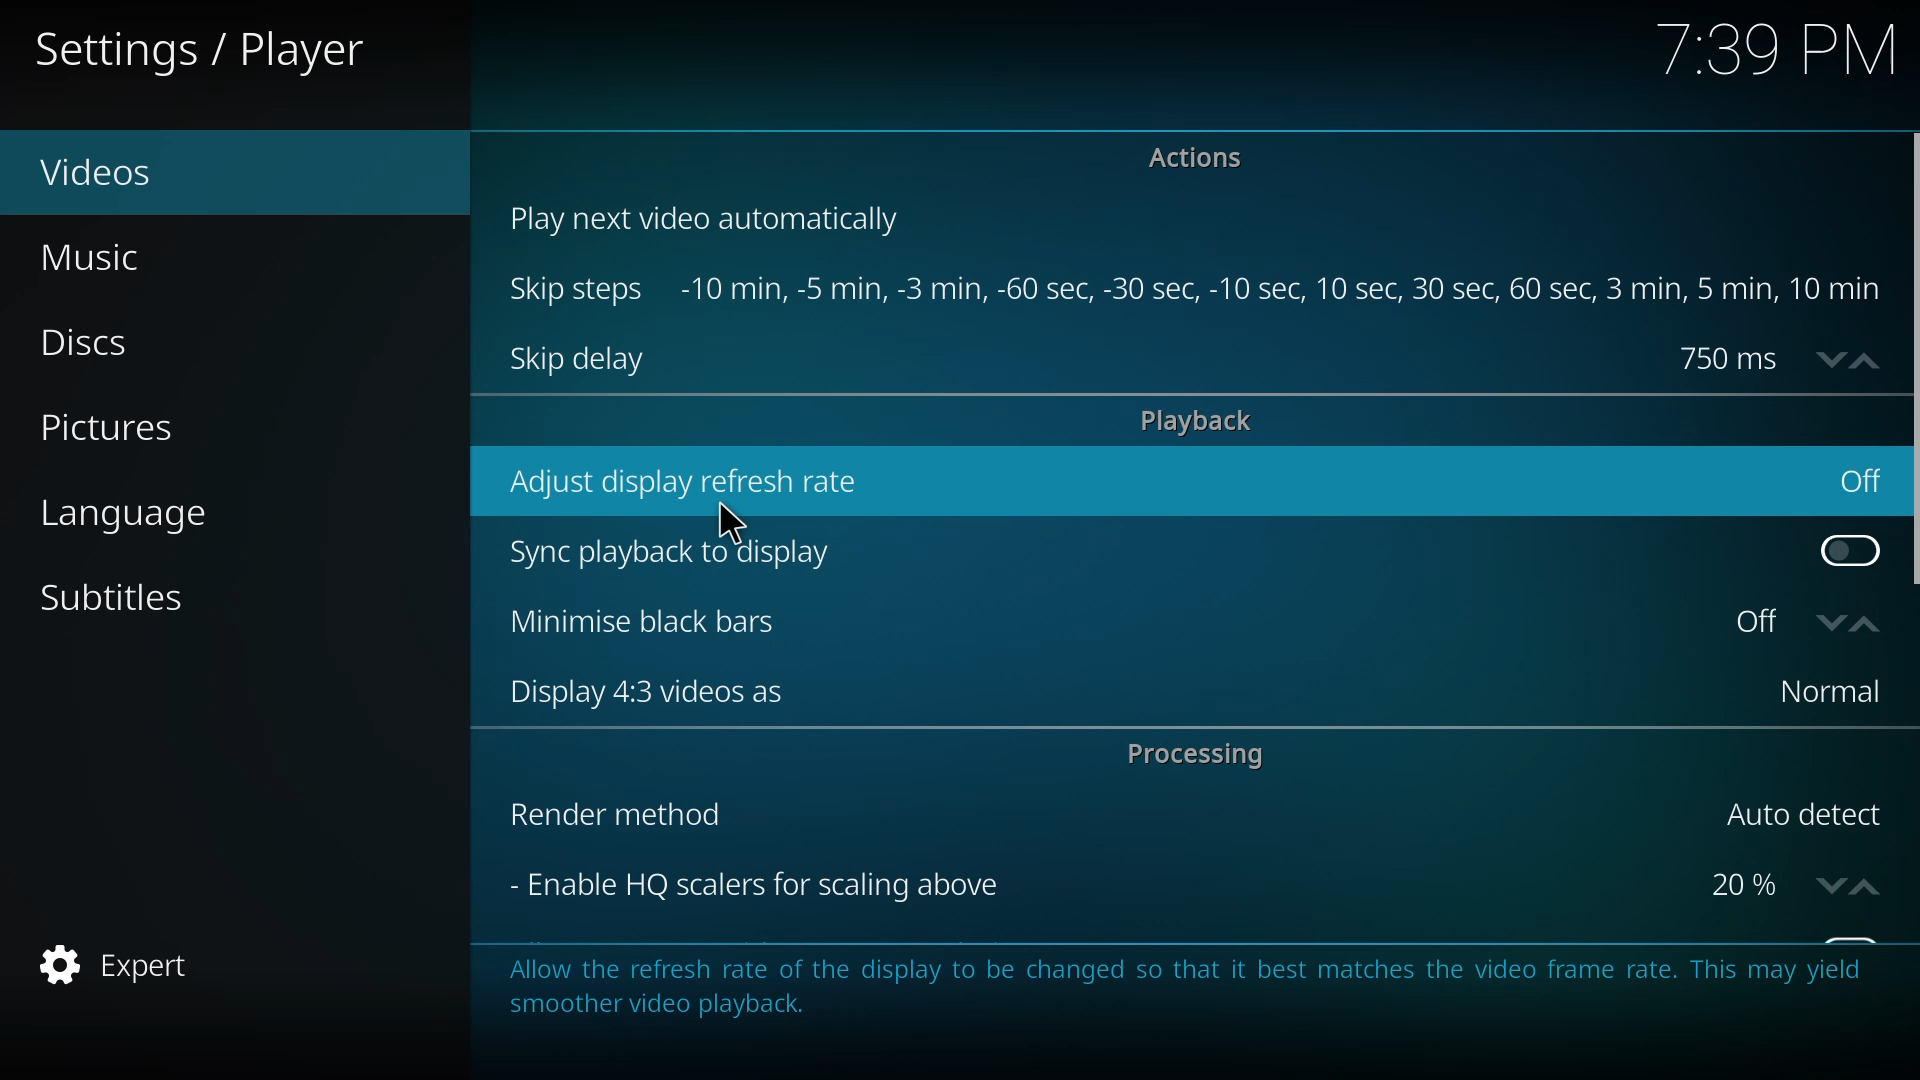 This screenshot has height=1080, width=1920. Describe the element at coordinates (748, 883) in the screenshot. I see `enable hq scalers` at that location.